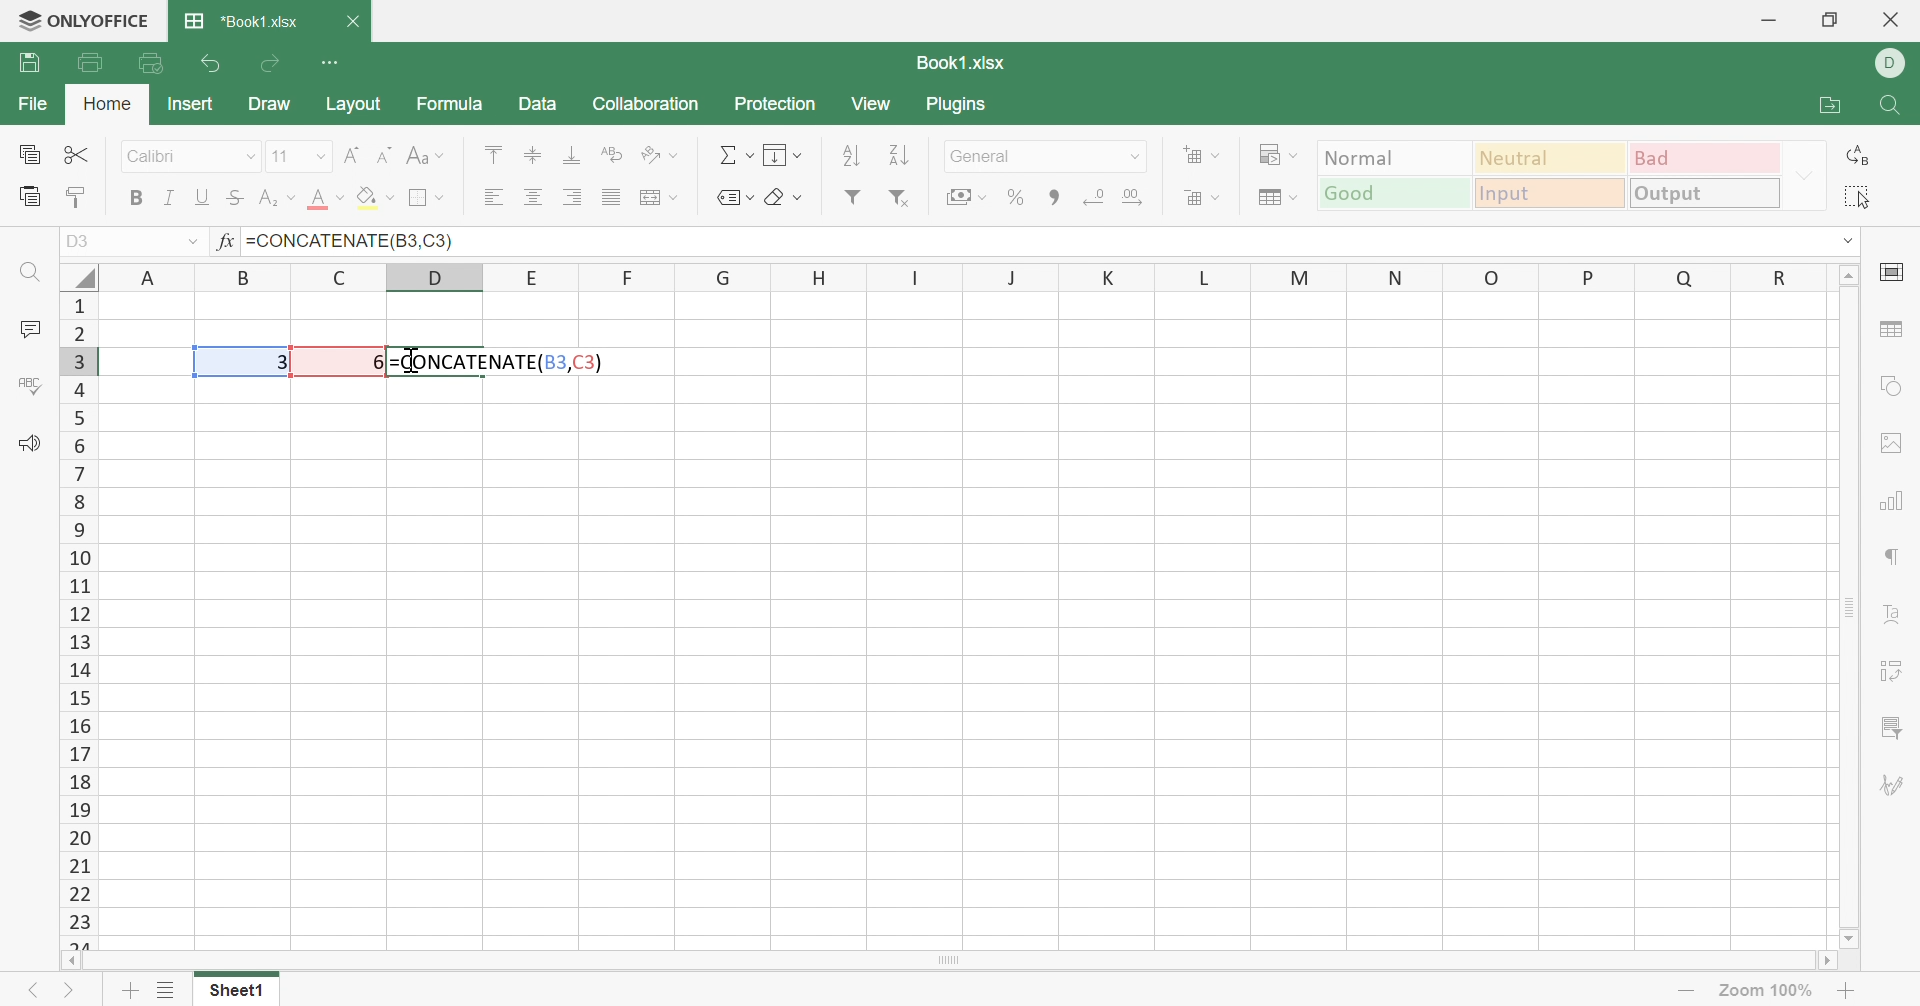 The height and width of the screenshot is (1006, 1920). I want to click on Protection, so click(774, 104).